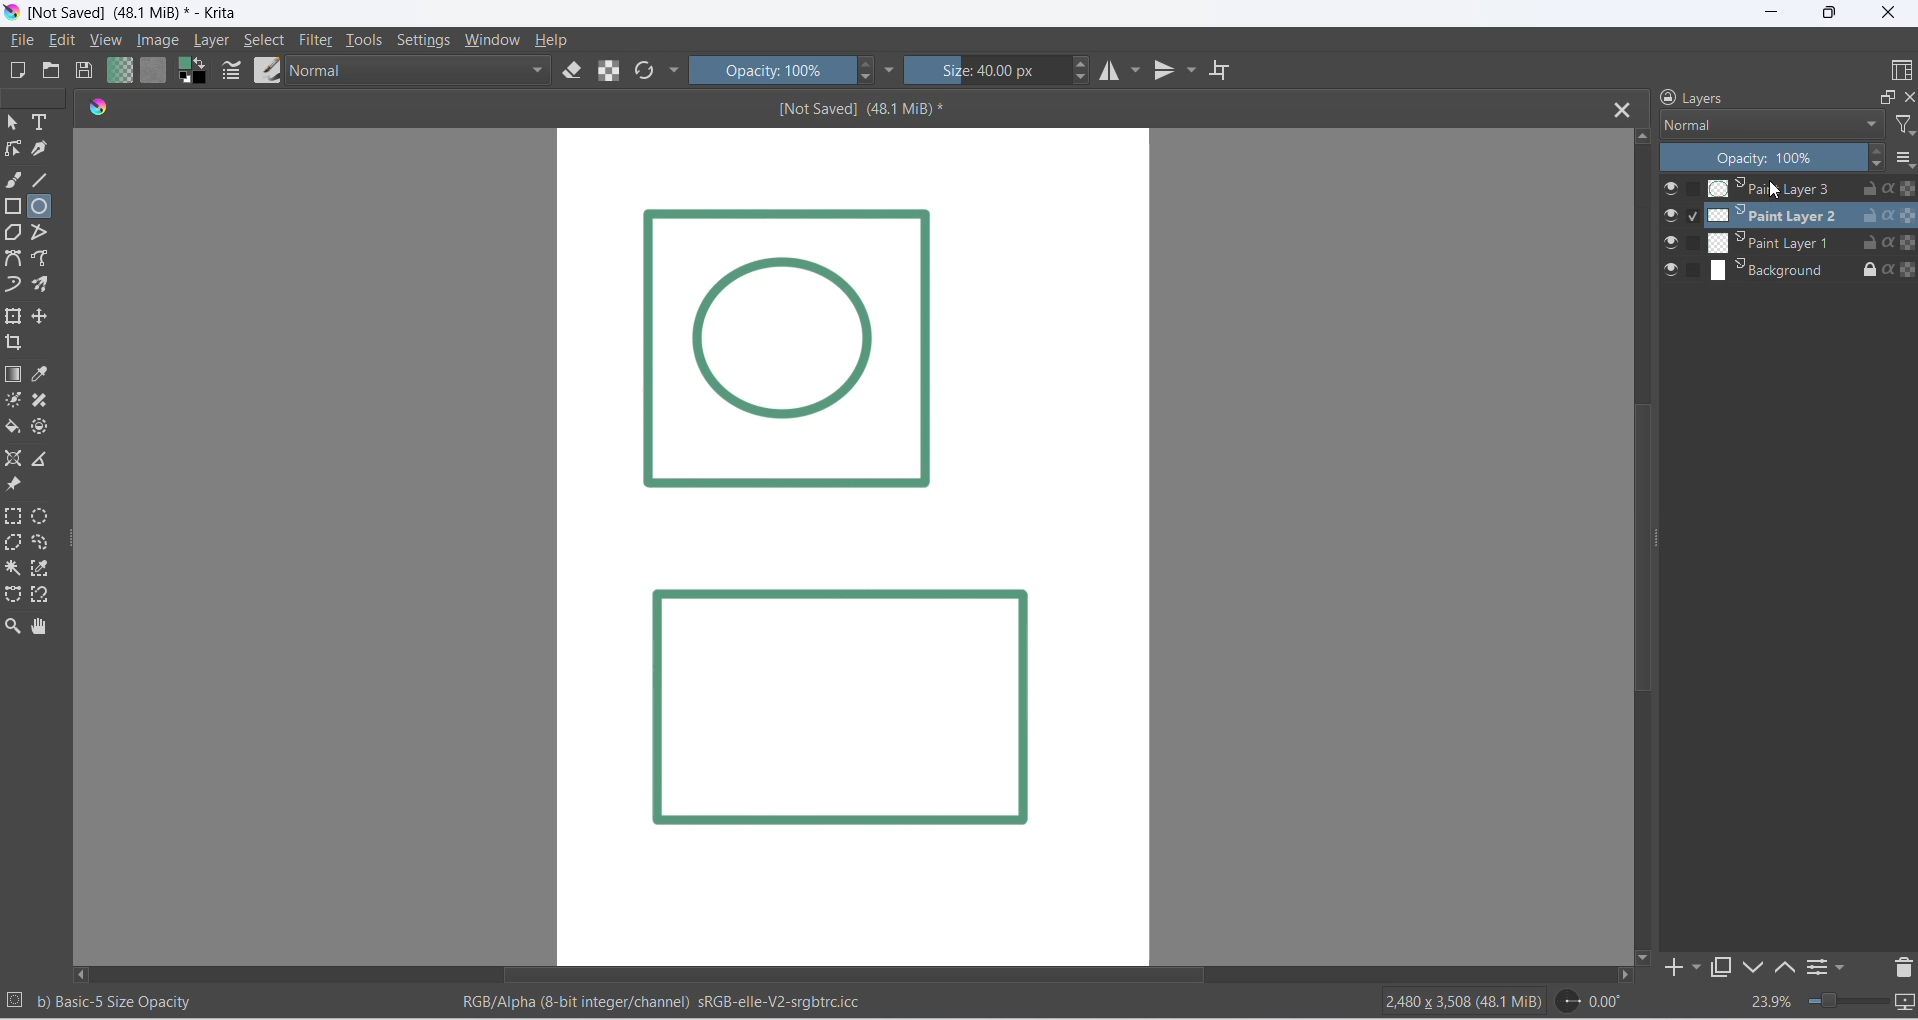  What do you see at coordinates (269, 42) in the screenshot?
I see `select` at bounding box center [269, 42].